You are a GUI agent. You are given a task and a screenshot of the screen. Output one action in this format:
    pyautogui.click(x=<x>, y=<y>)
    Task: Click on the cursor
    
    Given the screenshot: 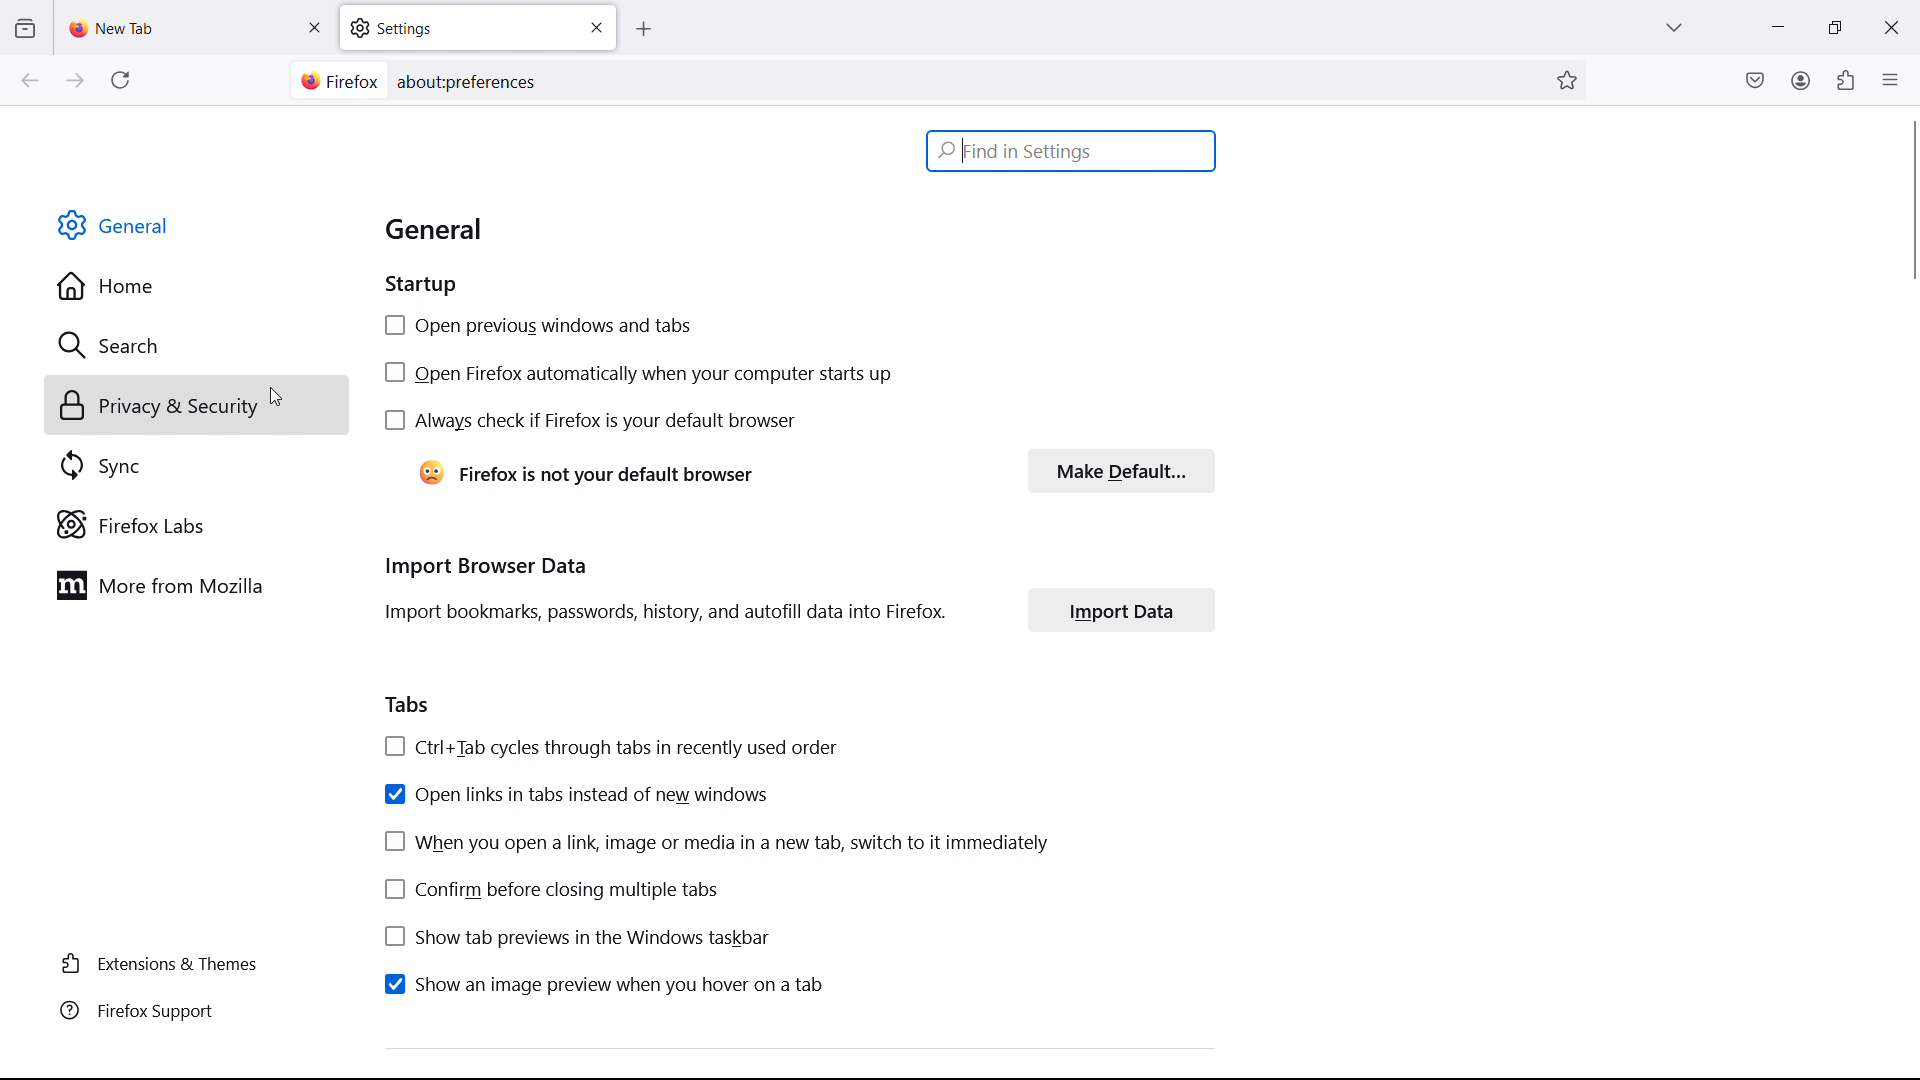 What is the action you would take?
    pyautogui.click(x=269, y=396)
    